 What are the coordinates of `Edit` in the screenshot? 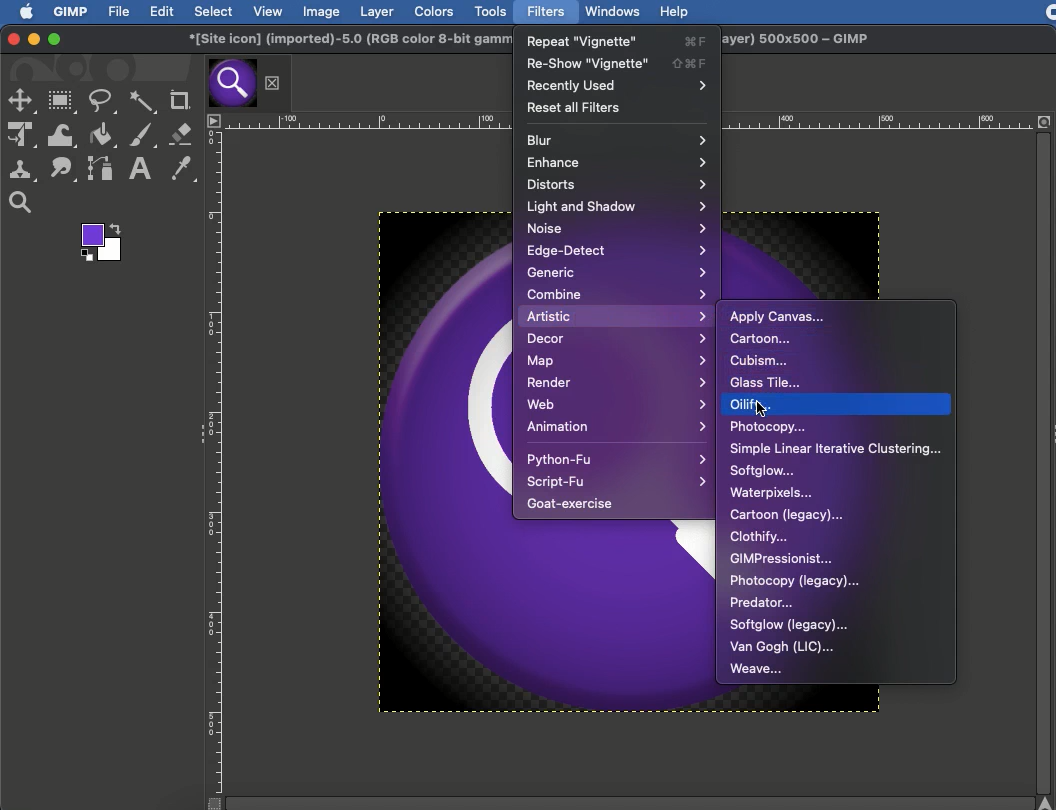 It's located at (163, 12).